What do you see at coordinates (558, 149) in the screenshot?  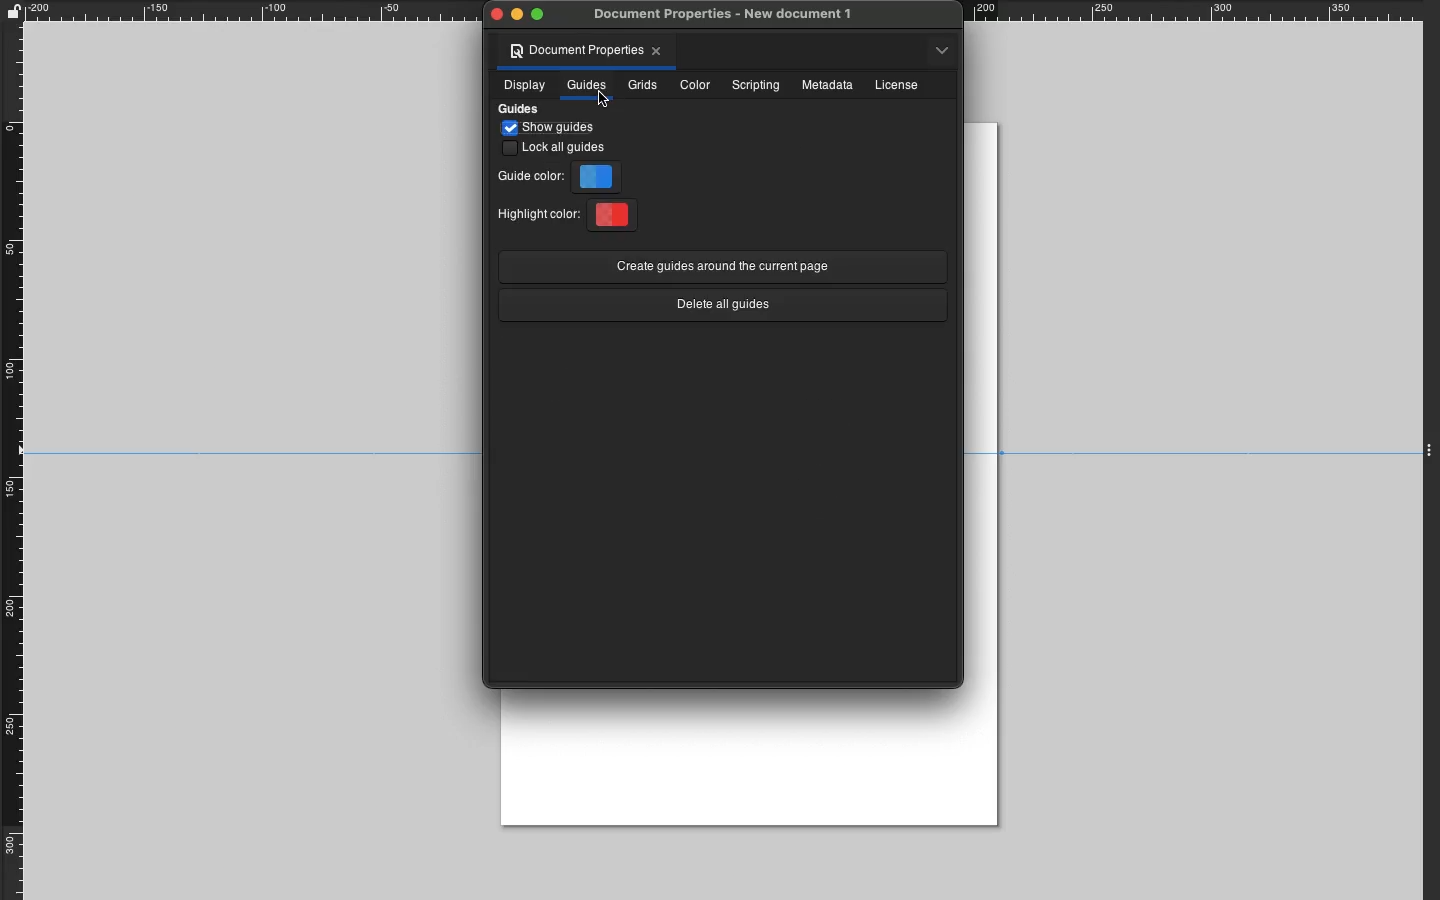 I see `Local guides` at bounding box center [558, 149].